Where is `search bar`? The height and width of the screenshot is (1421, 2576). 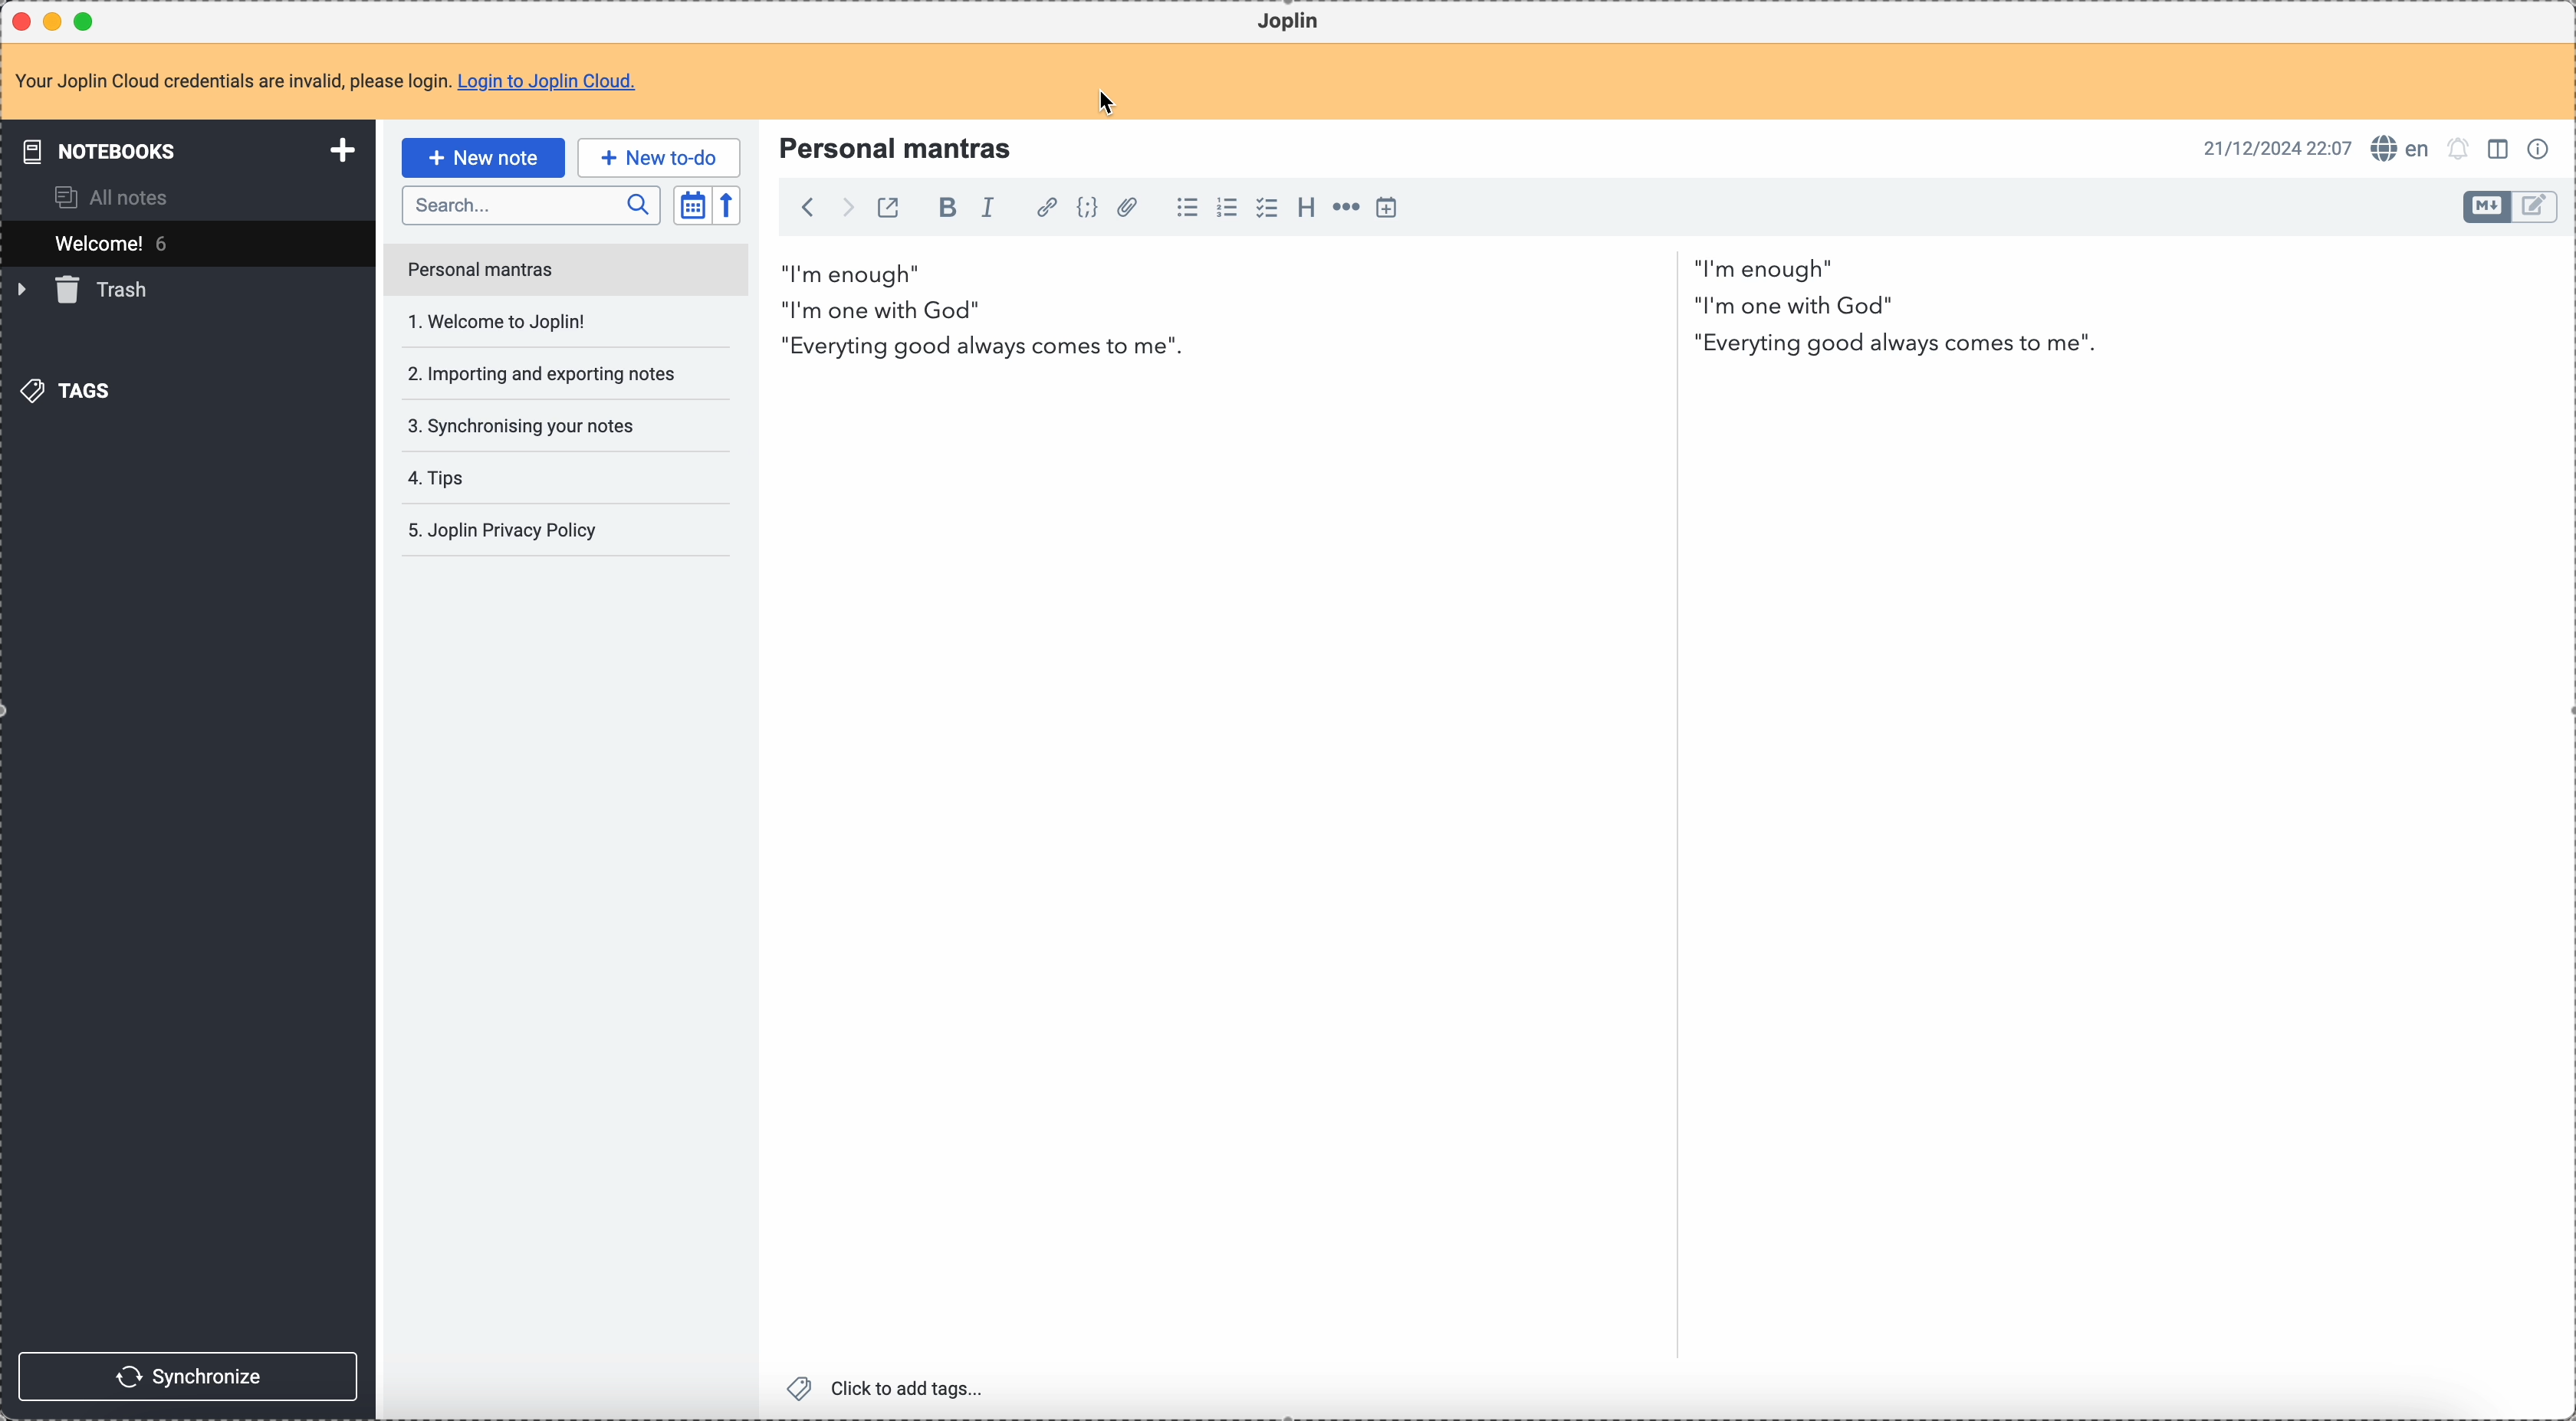
search bar is located at coordinates (530, 204).